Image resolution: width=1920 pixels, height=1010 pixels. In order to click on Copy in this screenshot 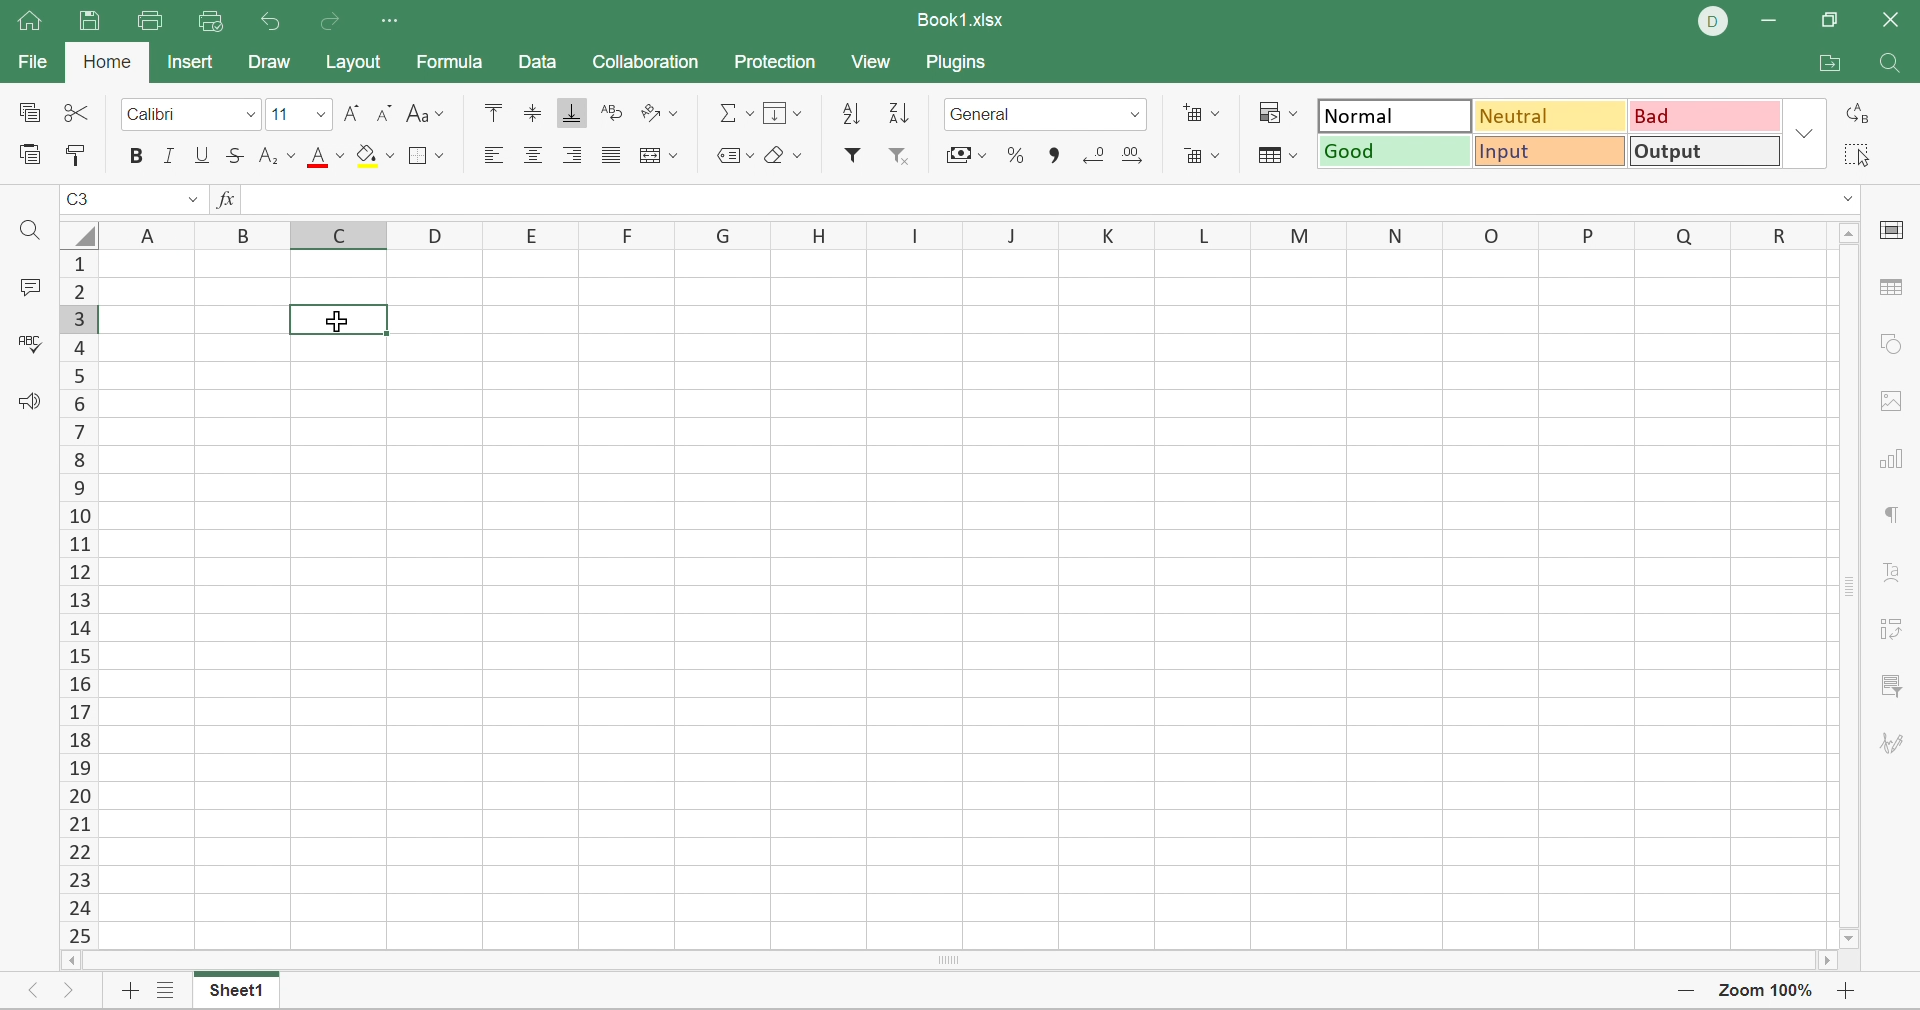, I will do `click(27, 110)`.